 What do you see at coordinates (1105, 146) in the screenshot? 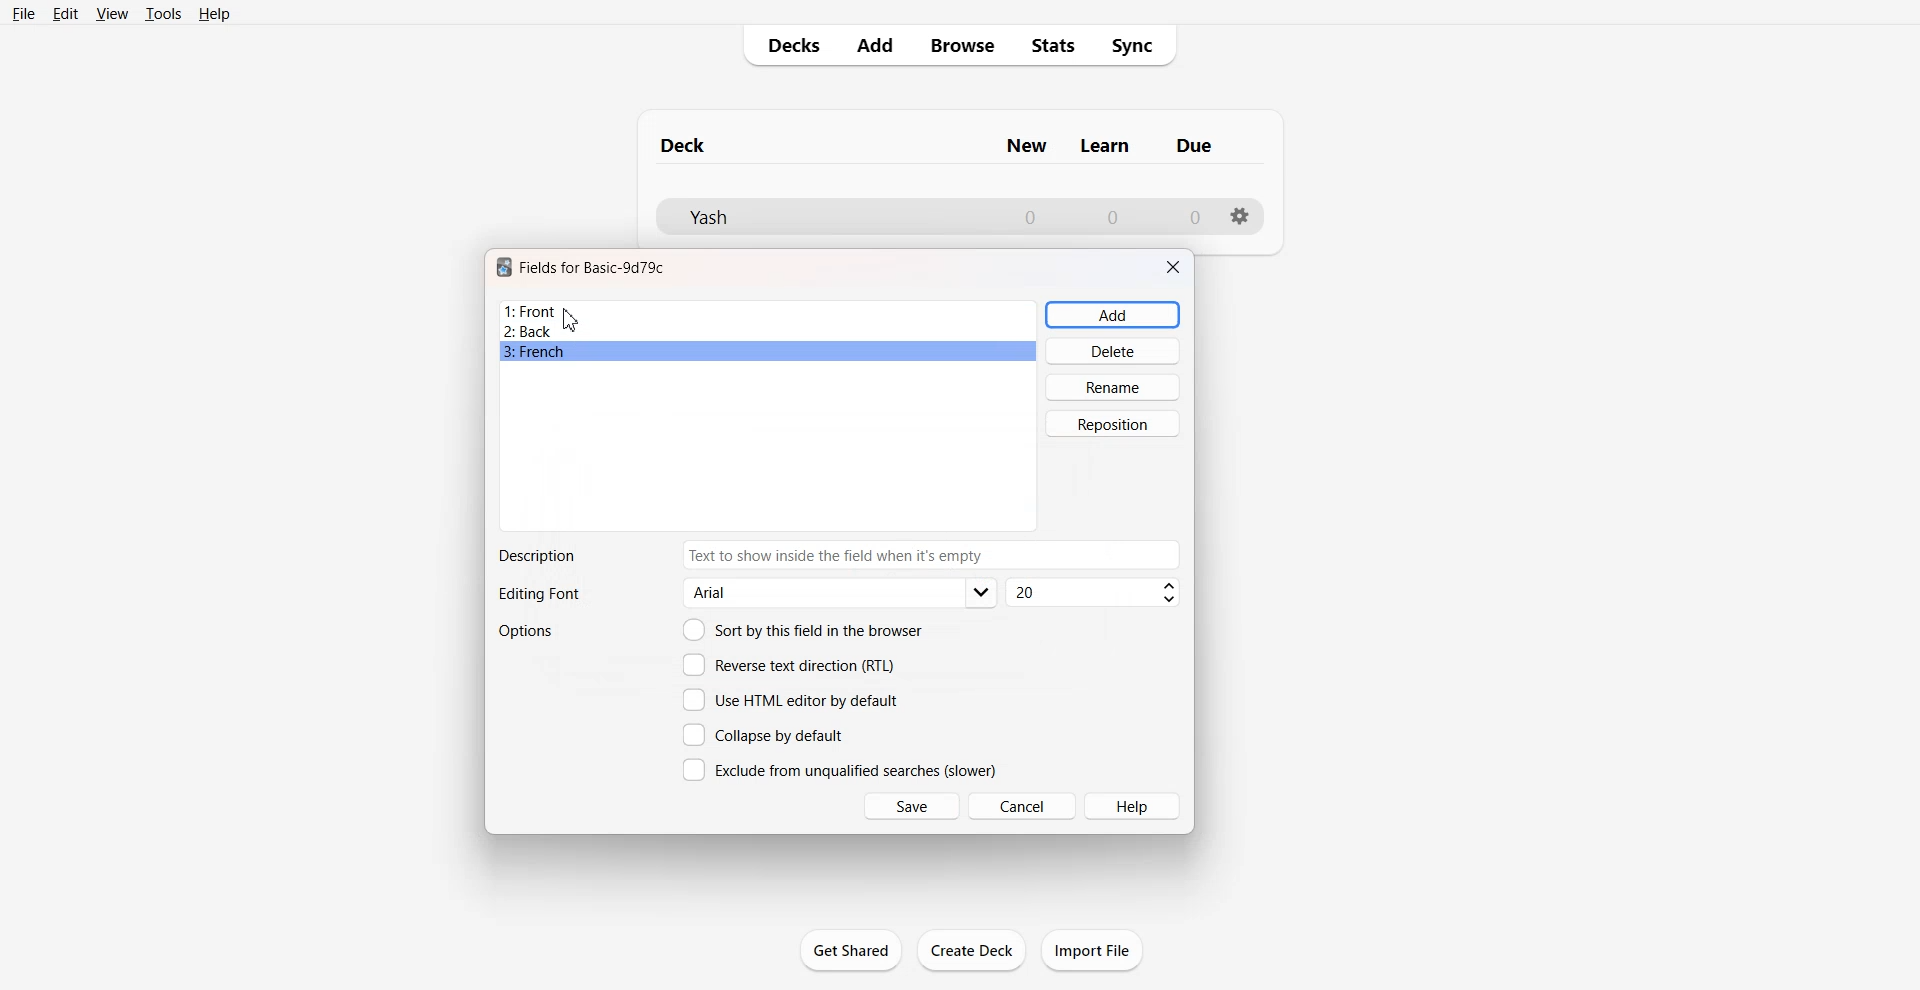
I see `Column name` at bounding box center [1105, 146].